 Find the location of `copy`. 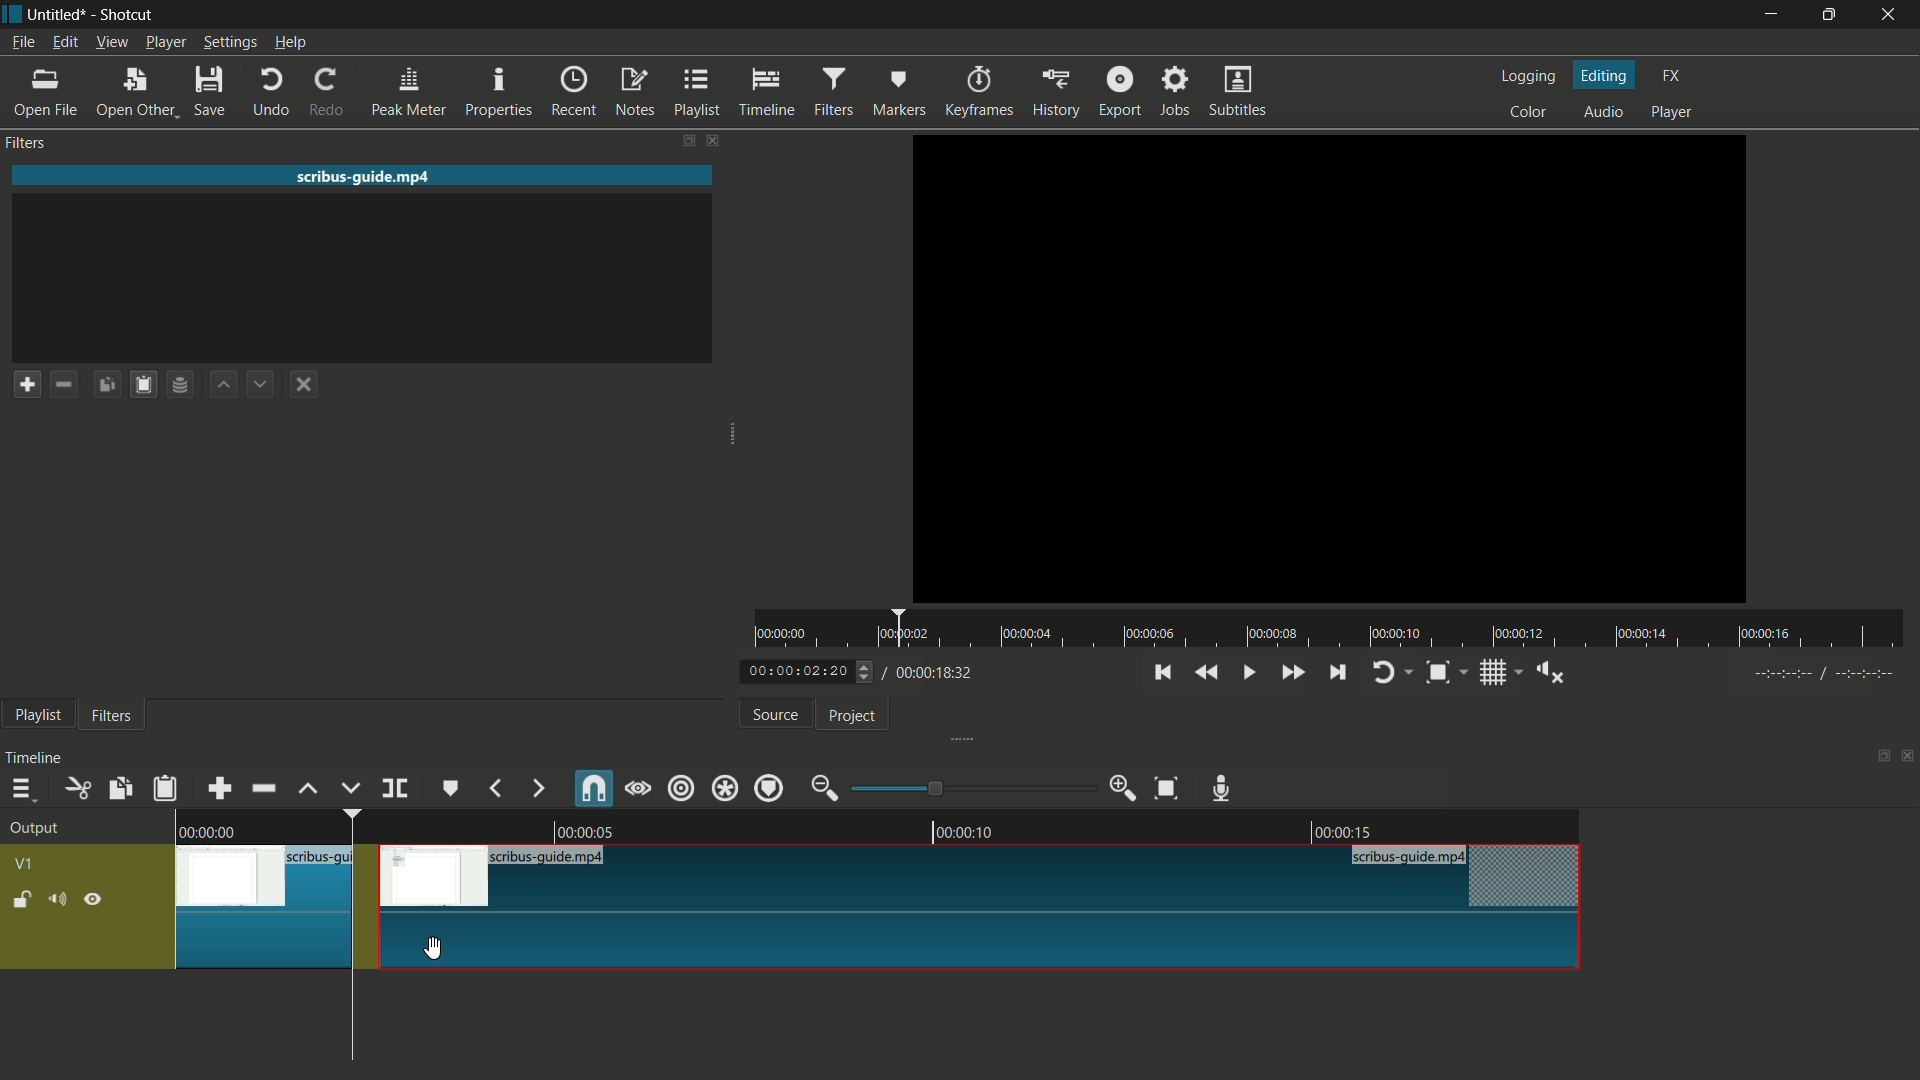

copy is located at coordinates (119, 790).